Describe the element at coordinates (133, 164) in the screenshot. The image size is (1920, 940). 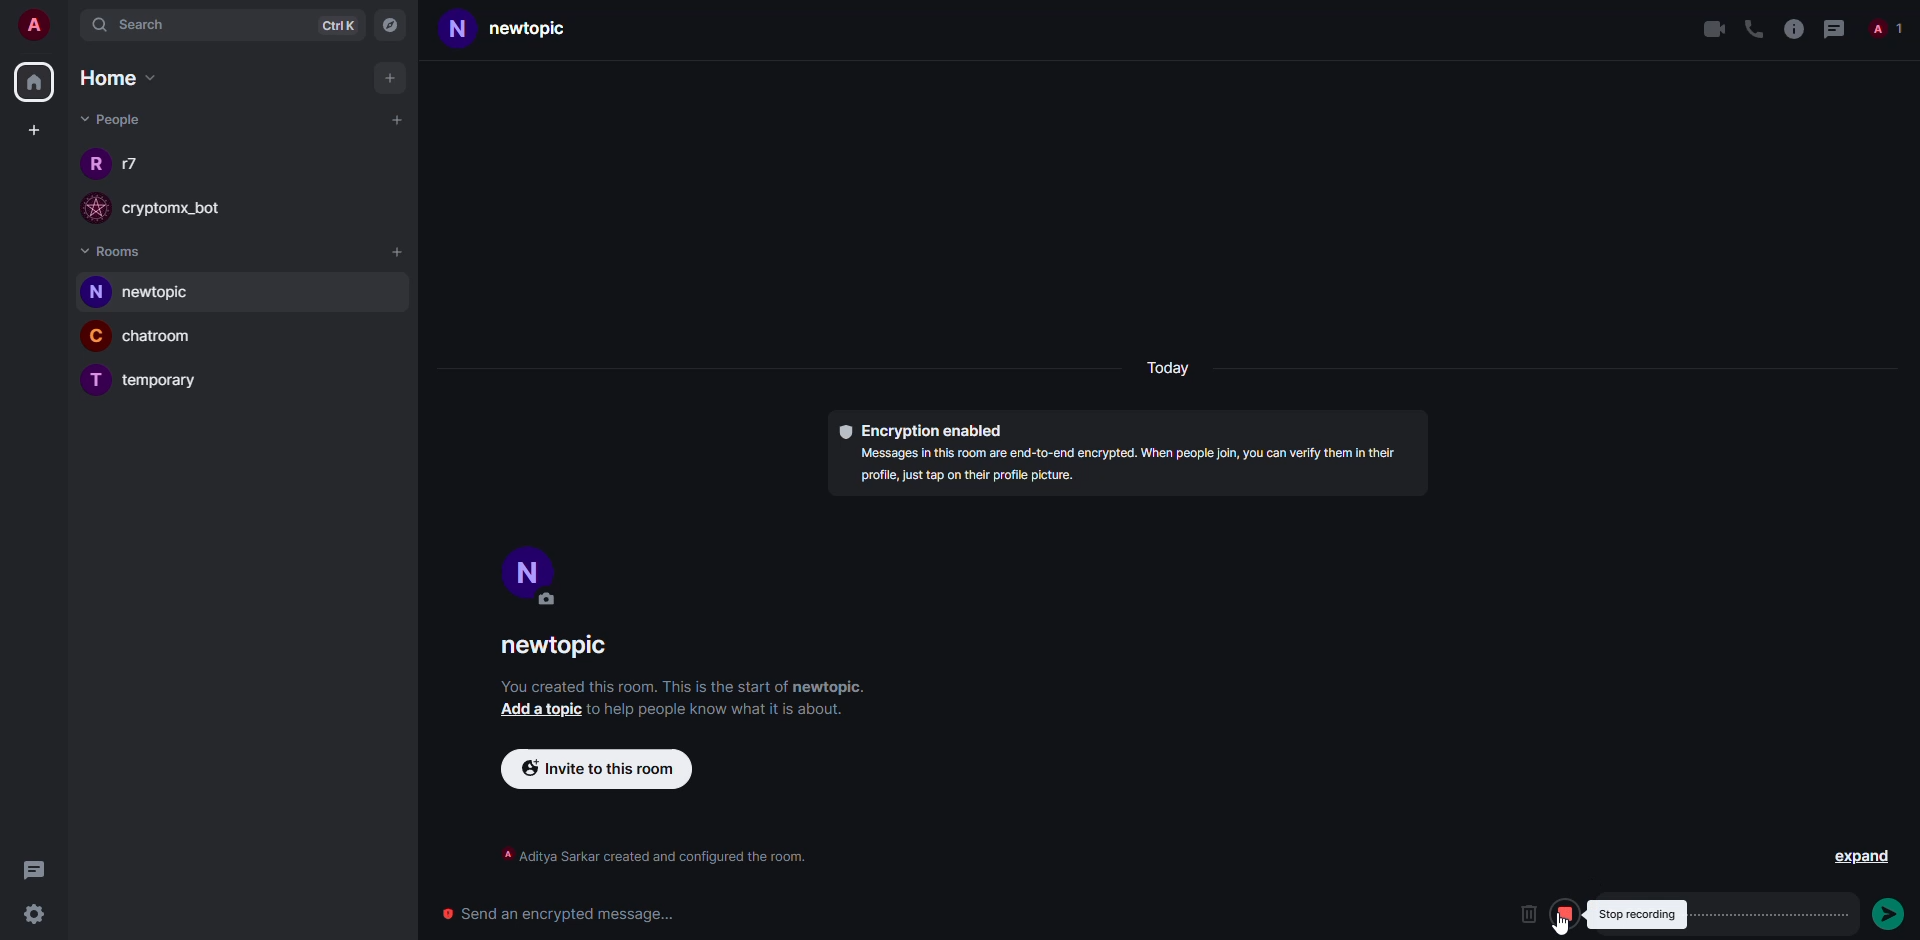
I see `people` at that location.